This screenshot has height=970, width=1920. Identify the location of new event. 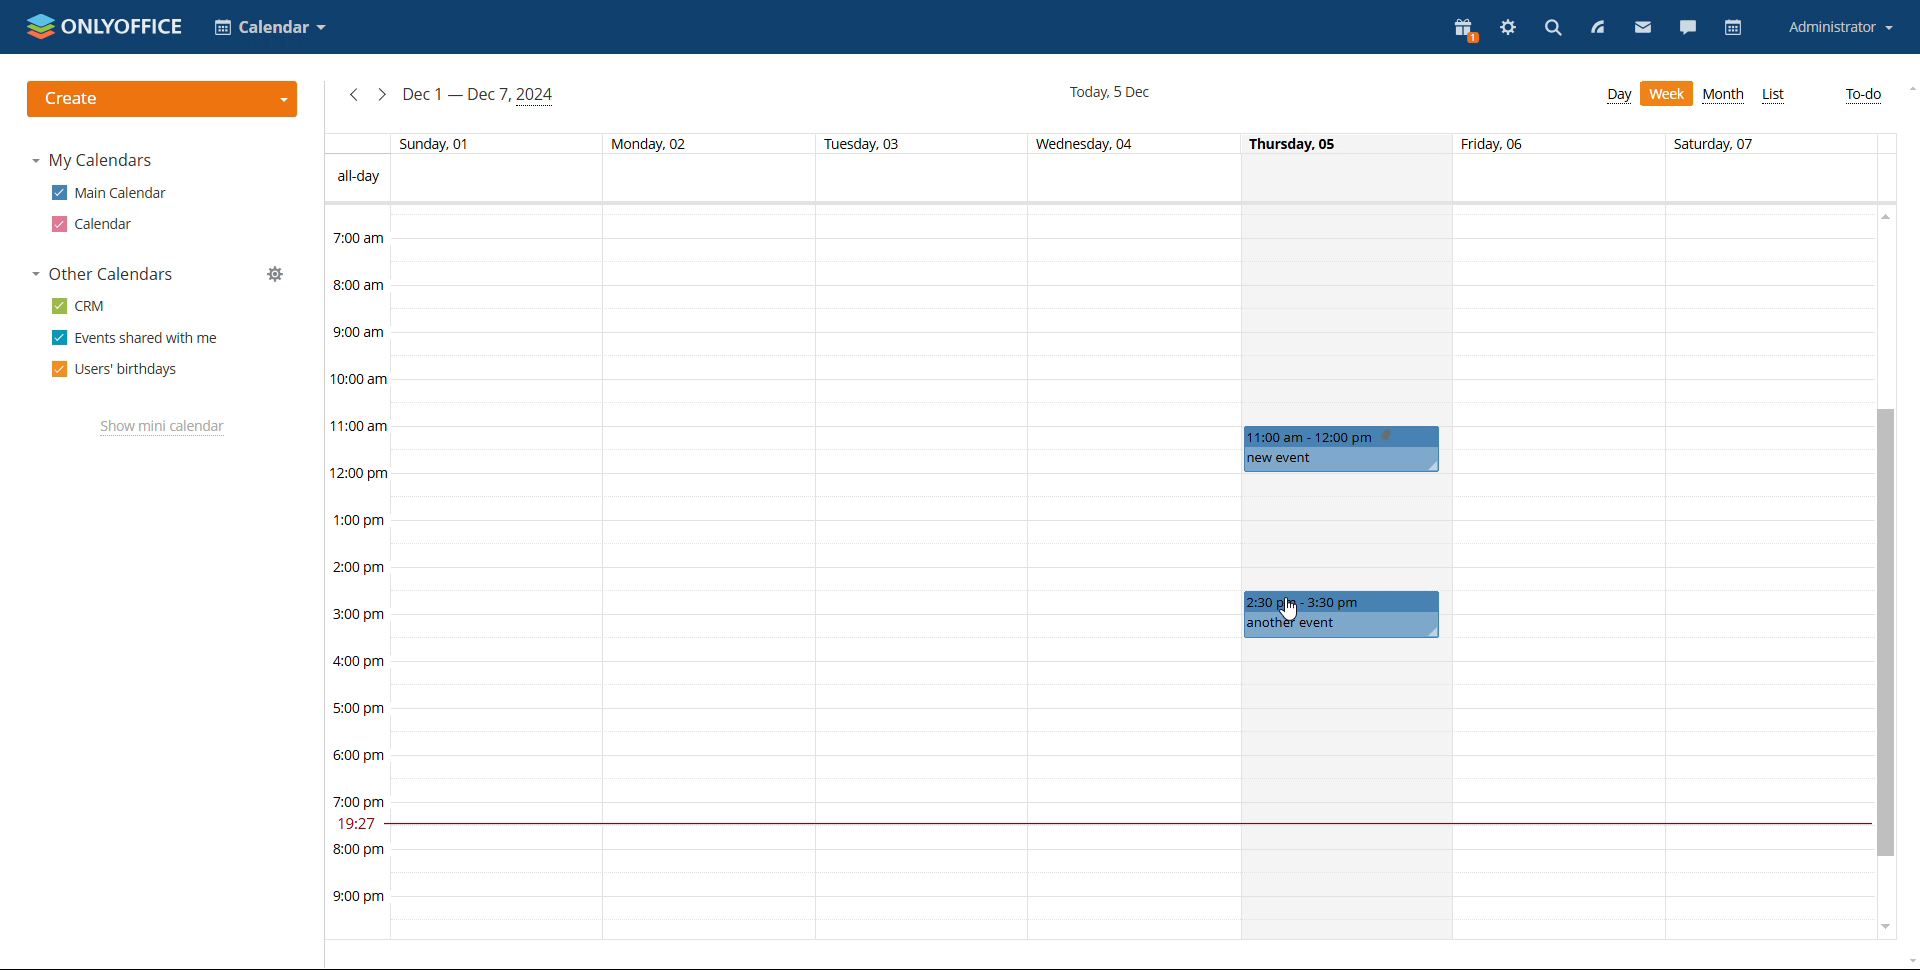
(1340, 460).